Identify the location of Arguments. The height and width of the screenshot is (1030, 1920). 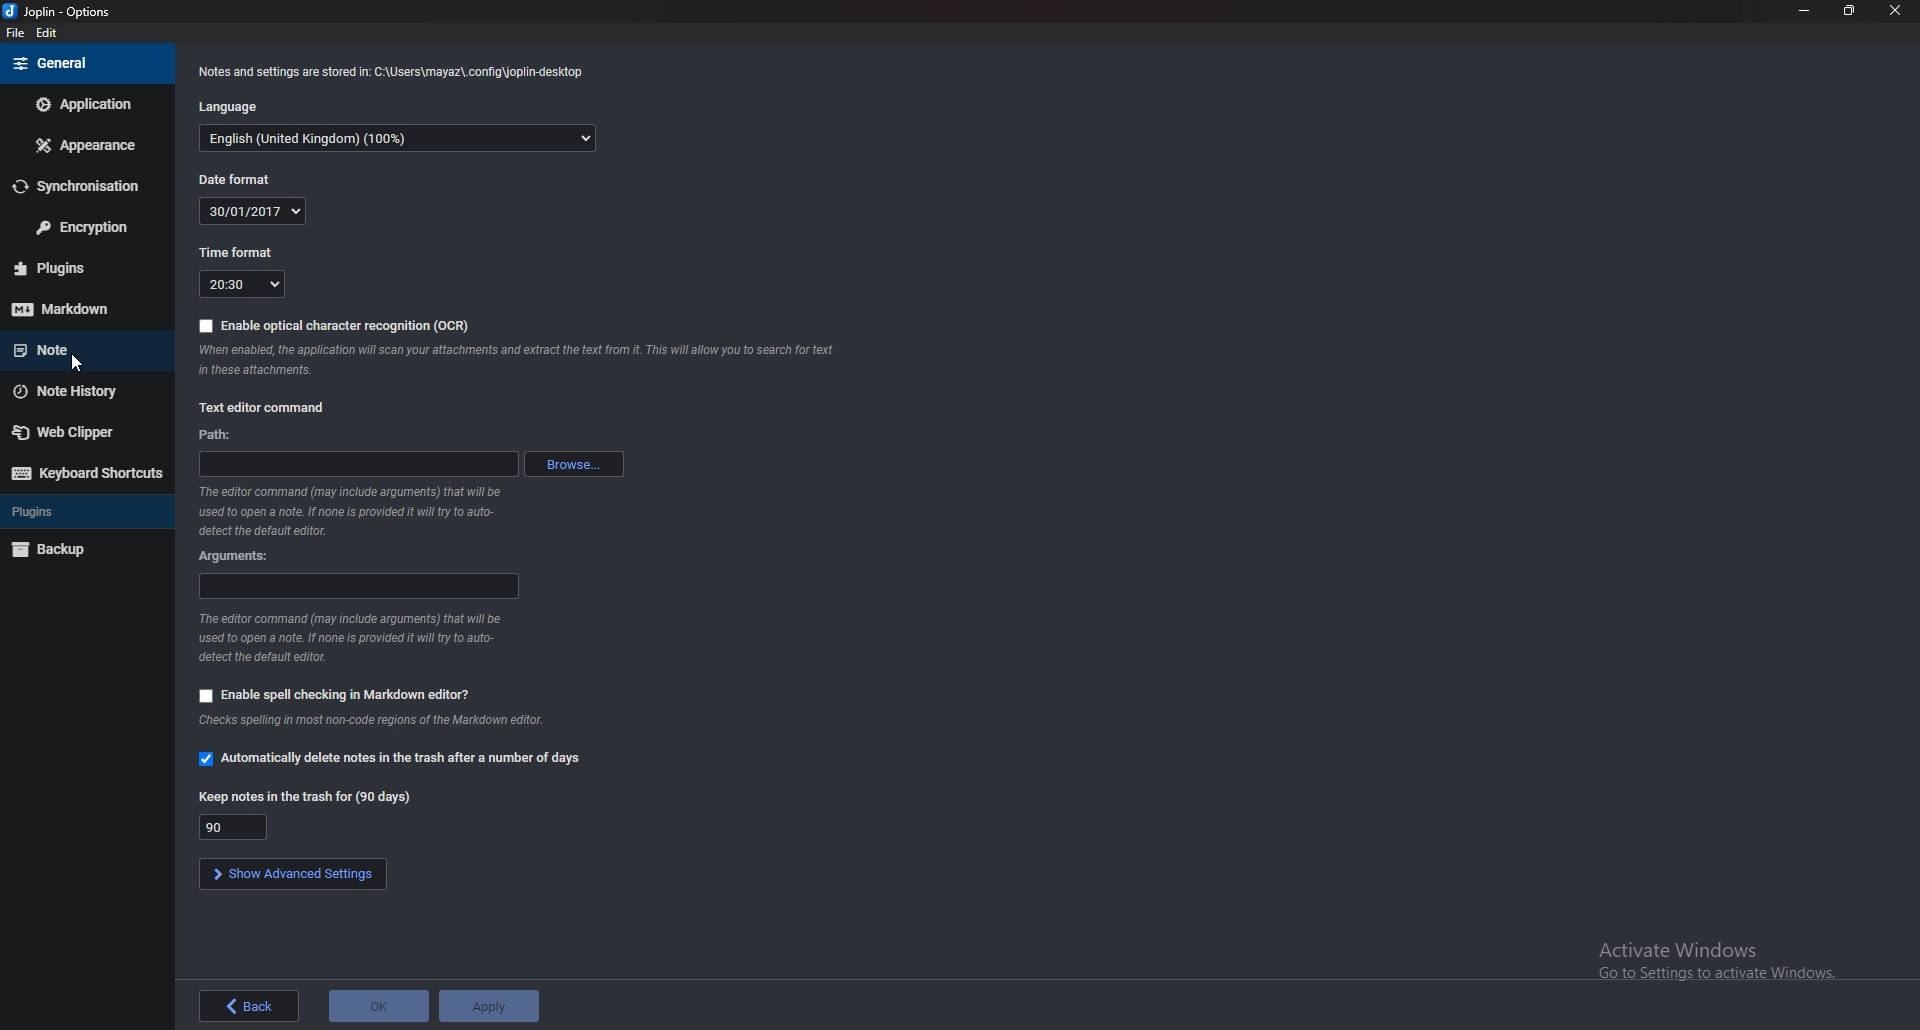
(238, 555).